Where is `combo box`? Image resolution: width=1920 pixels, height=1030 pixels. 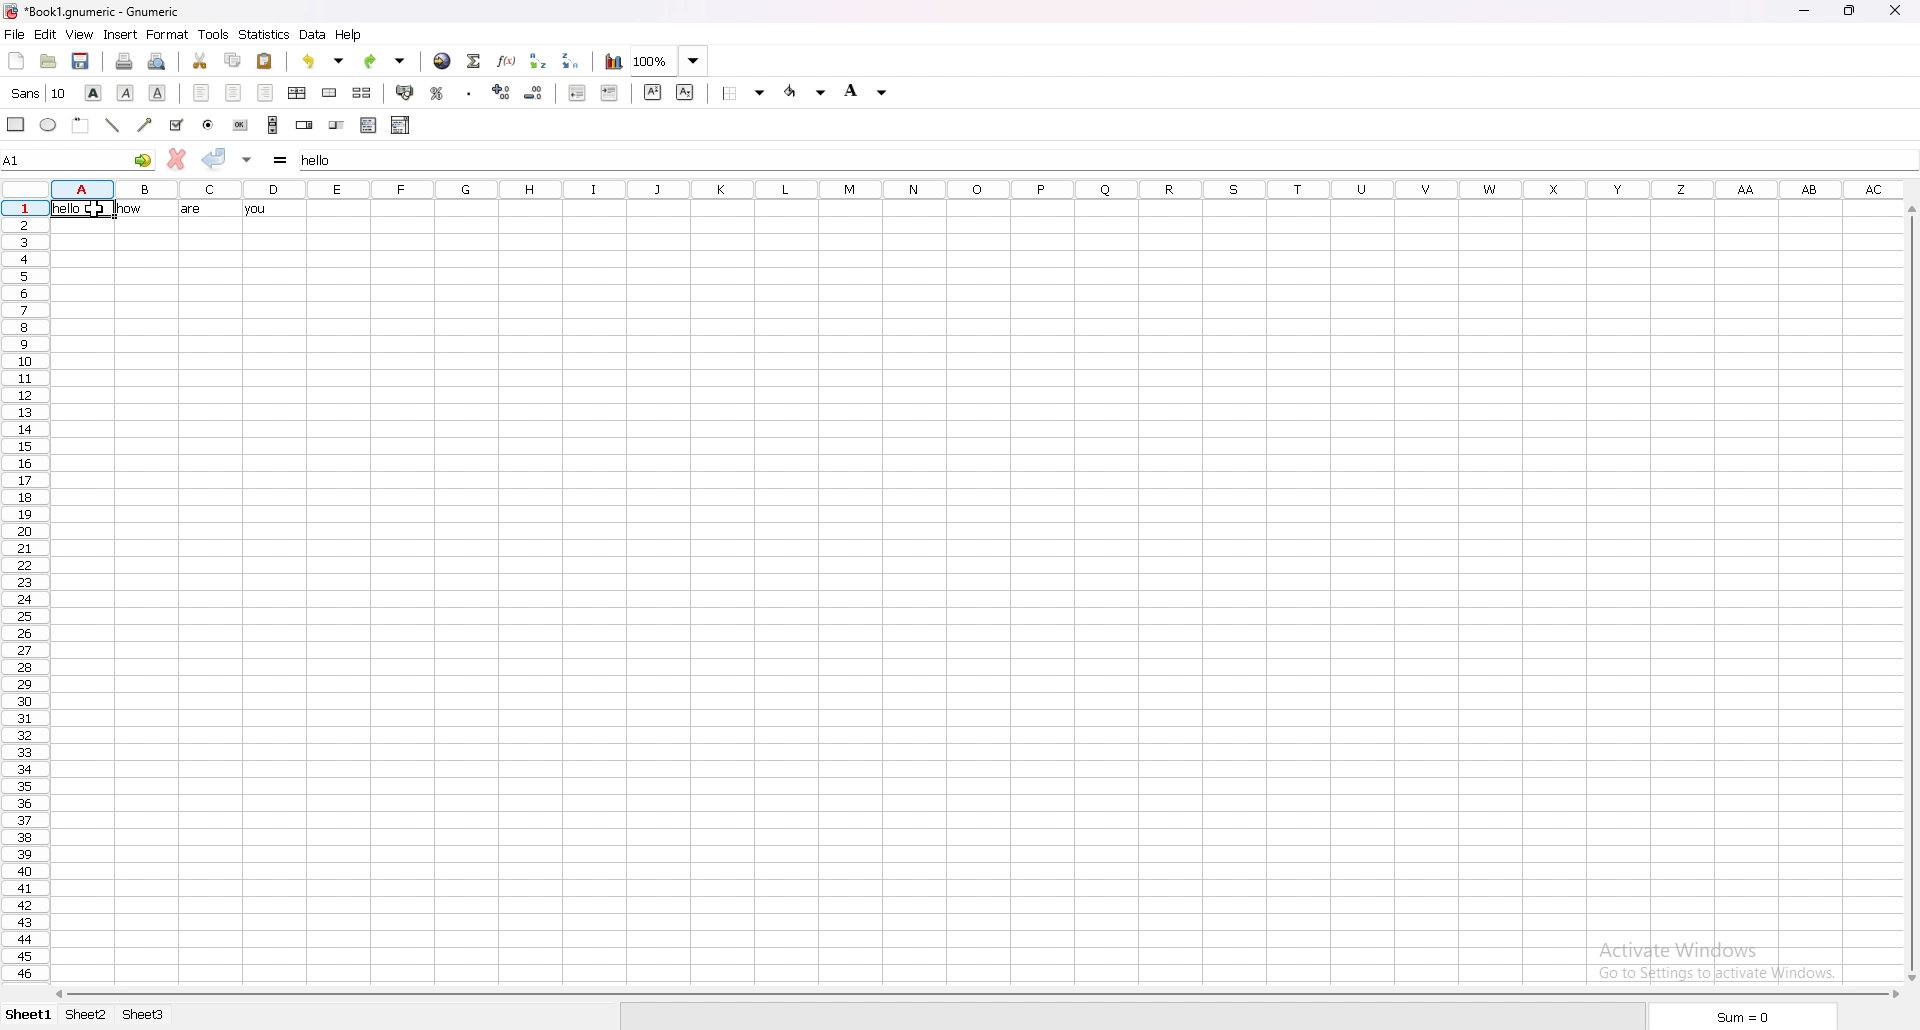
combo box is located at coordinates (401, 125).